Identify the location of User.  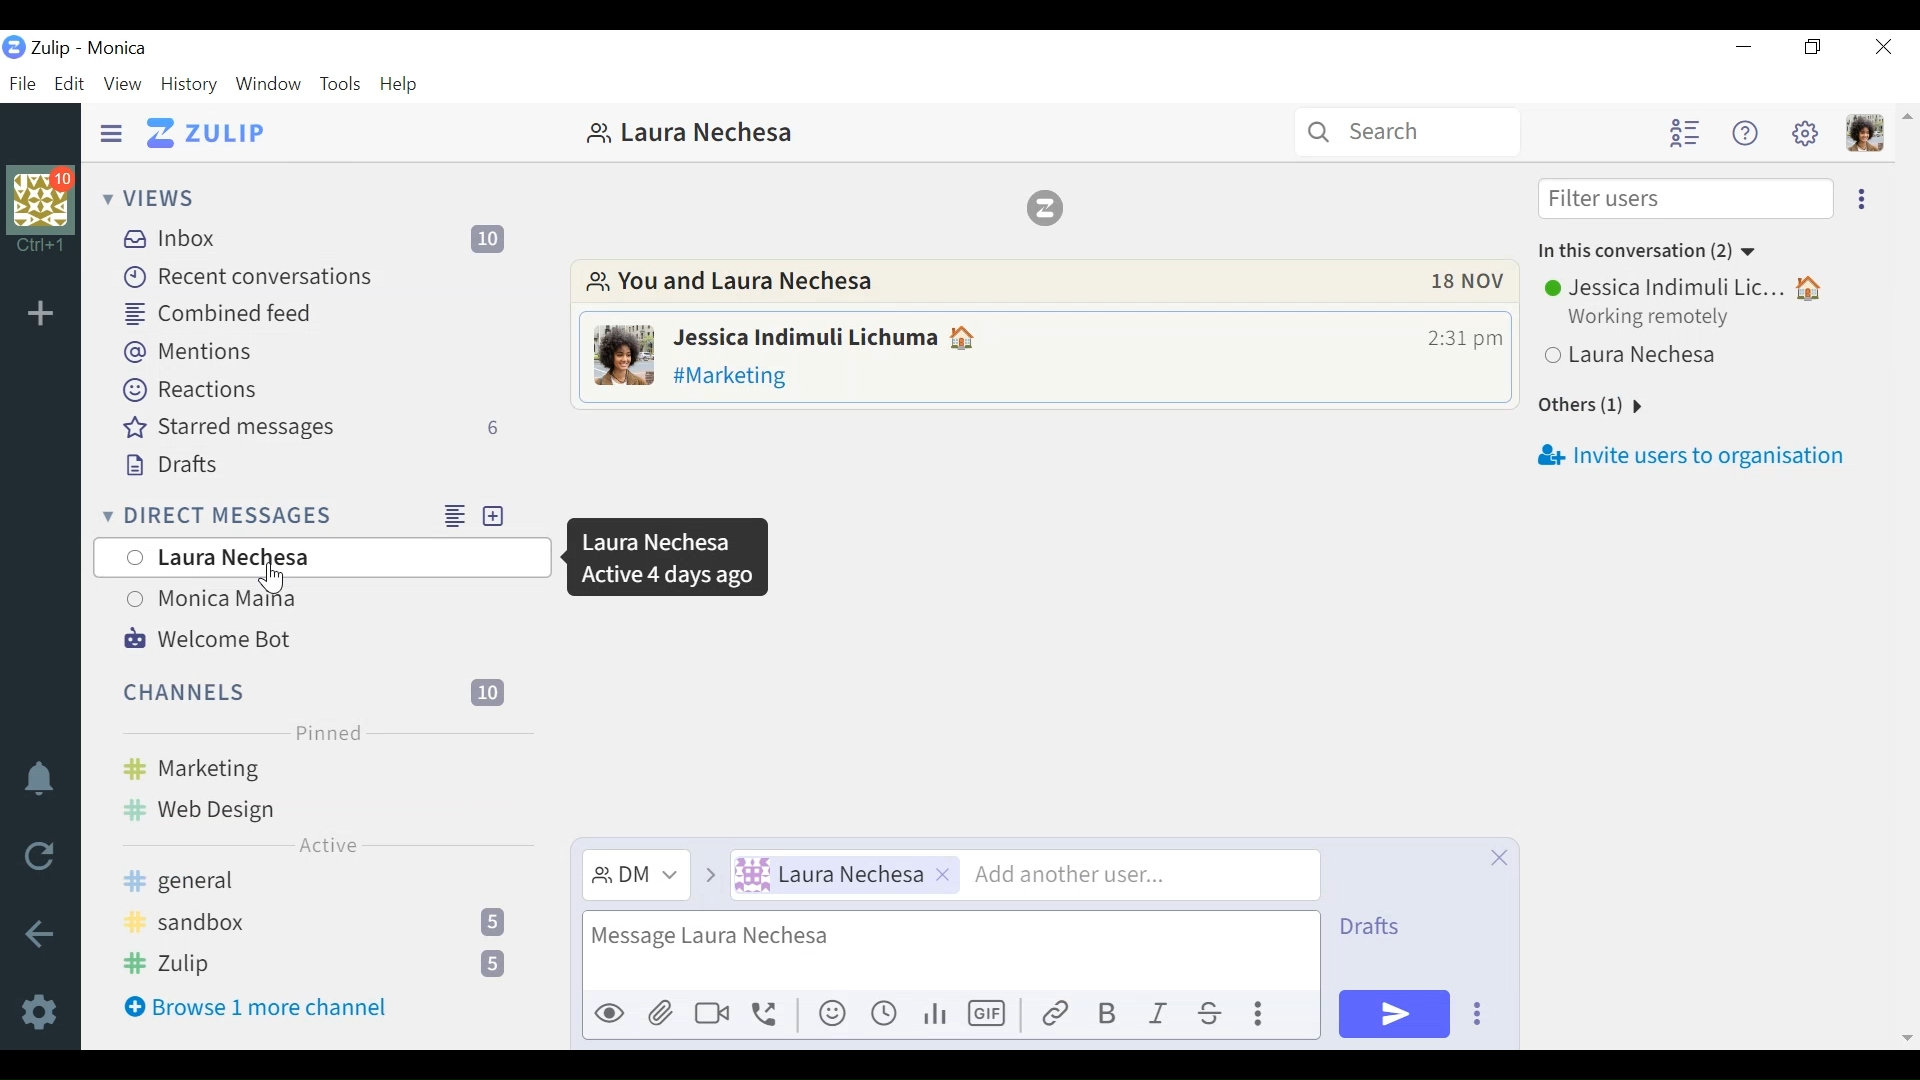
(319, 559).